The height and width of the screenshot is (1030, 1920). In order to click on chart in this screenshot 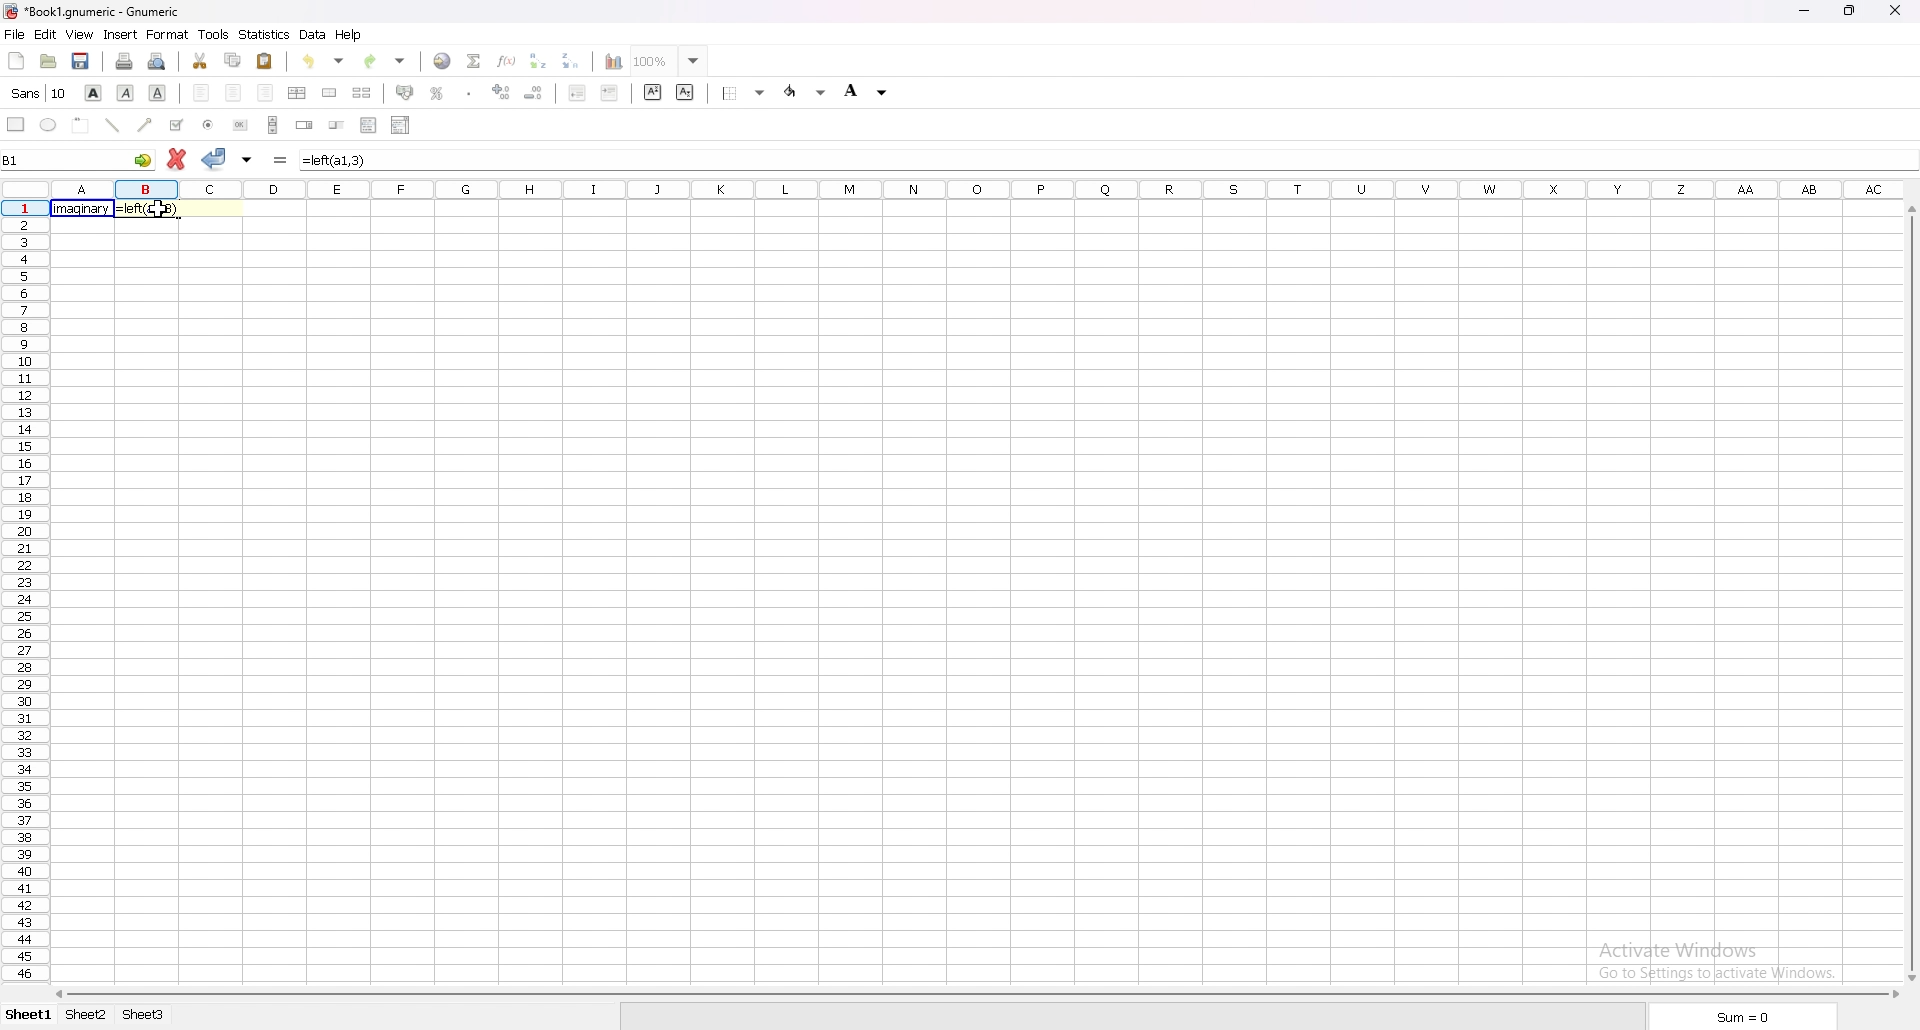, I will do `click(613, 62)`.